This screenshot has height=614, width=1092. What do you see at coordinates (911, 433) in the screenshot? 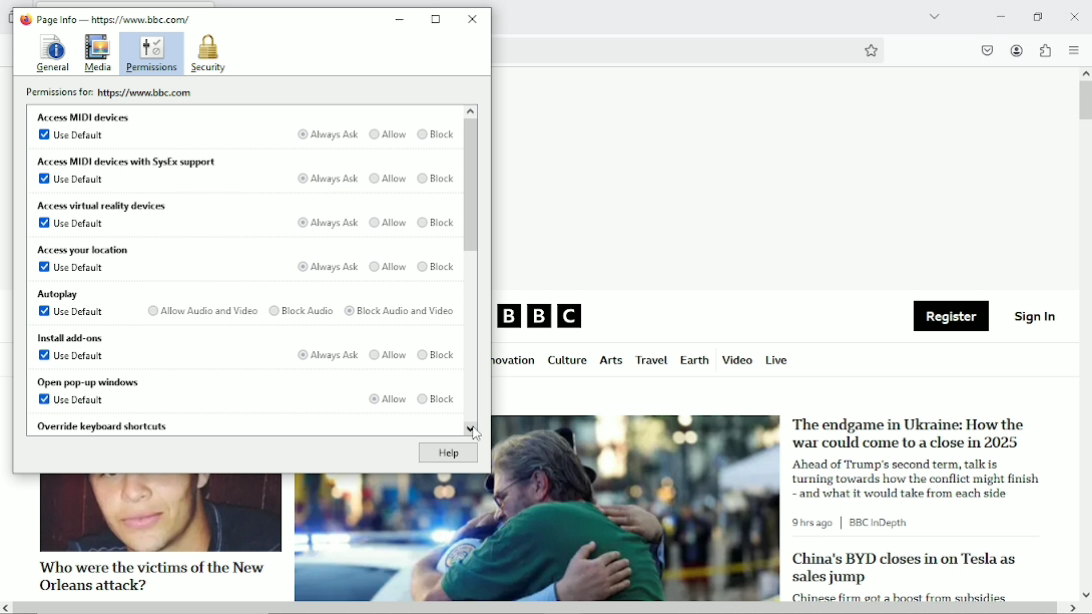
I see `The endgame in Ukraine: How the war could come to a close in 2025` at bounding box center [911, 433].